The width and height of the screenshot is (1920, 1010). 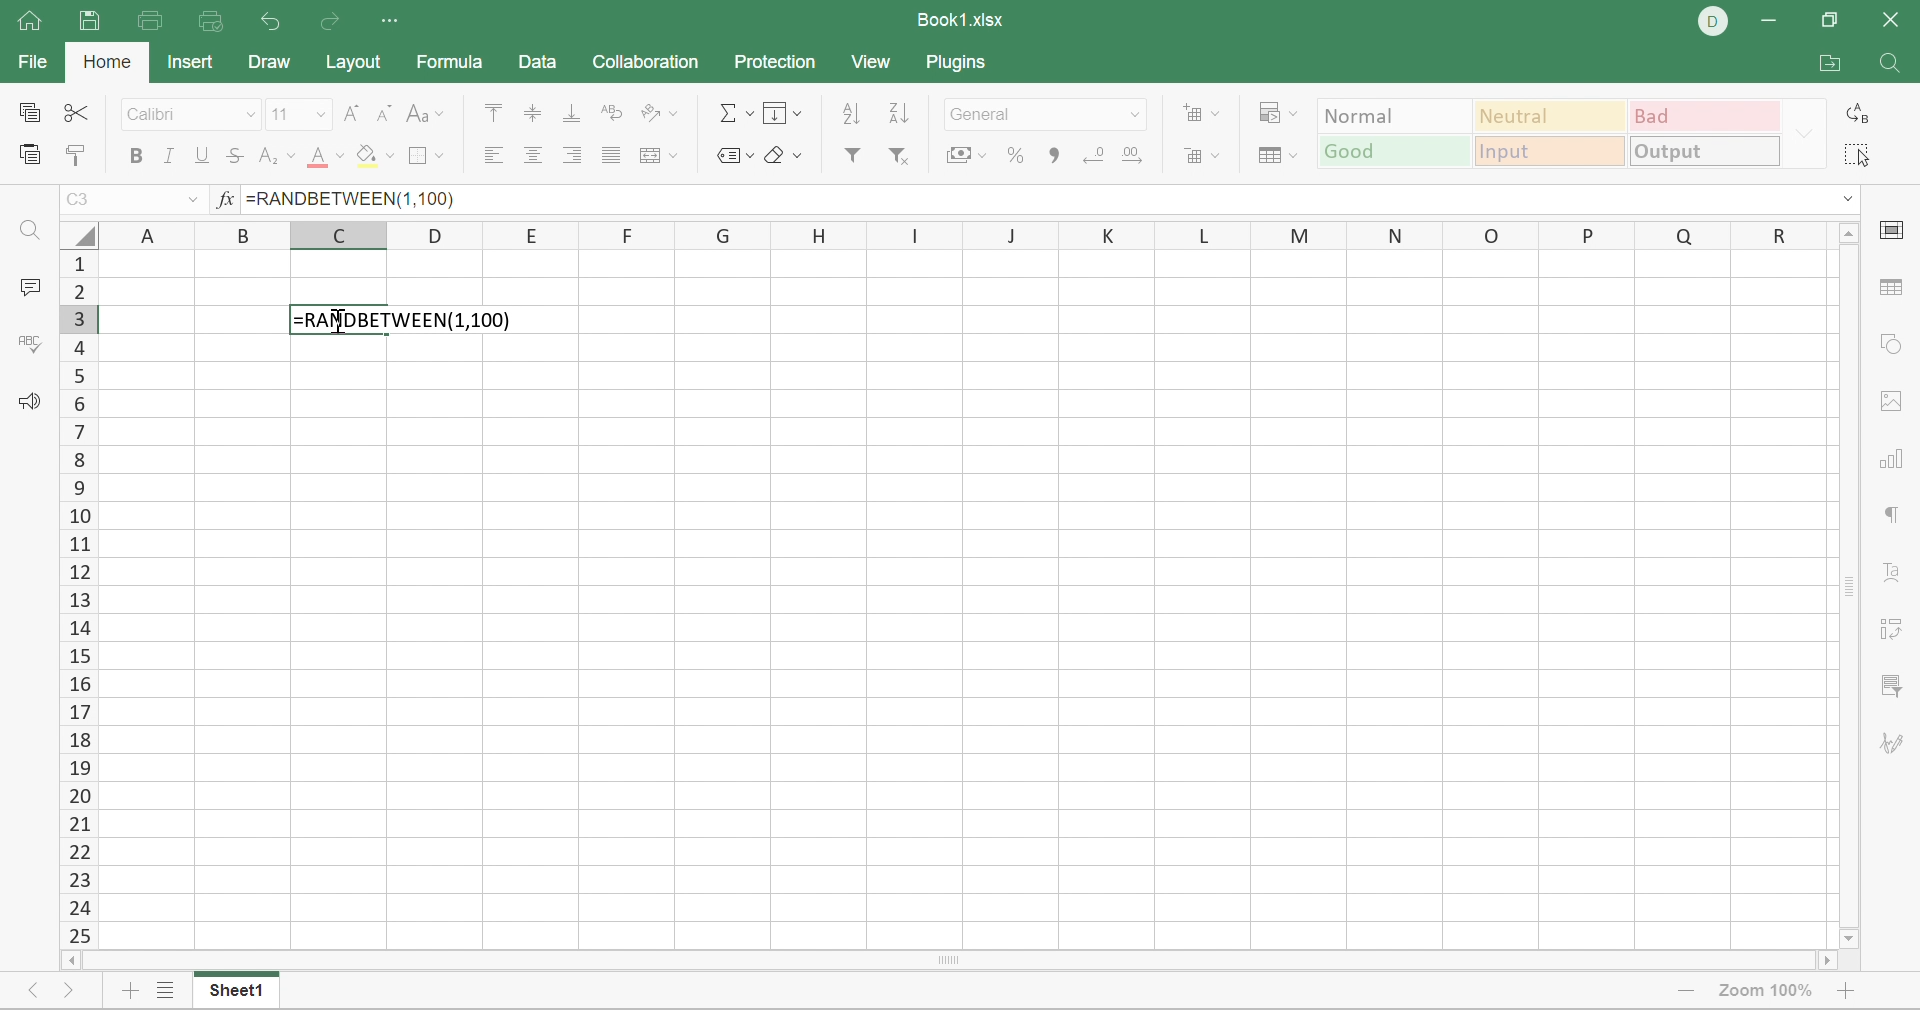 What do you see at coordinates (275, 157) in the screenshot?
I see `Superscript / subscript` at bounding box center [275, 157].